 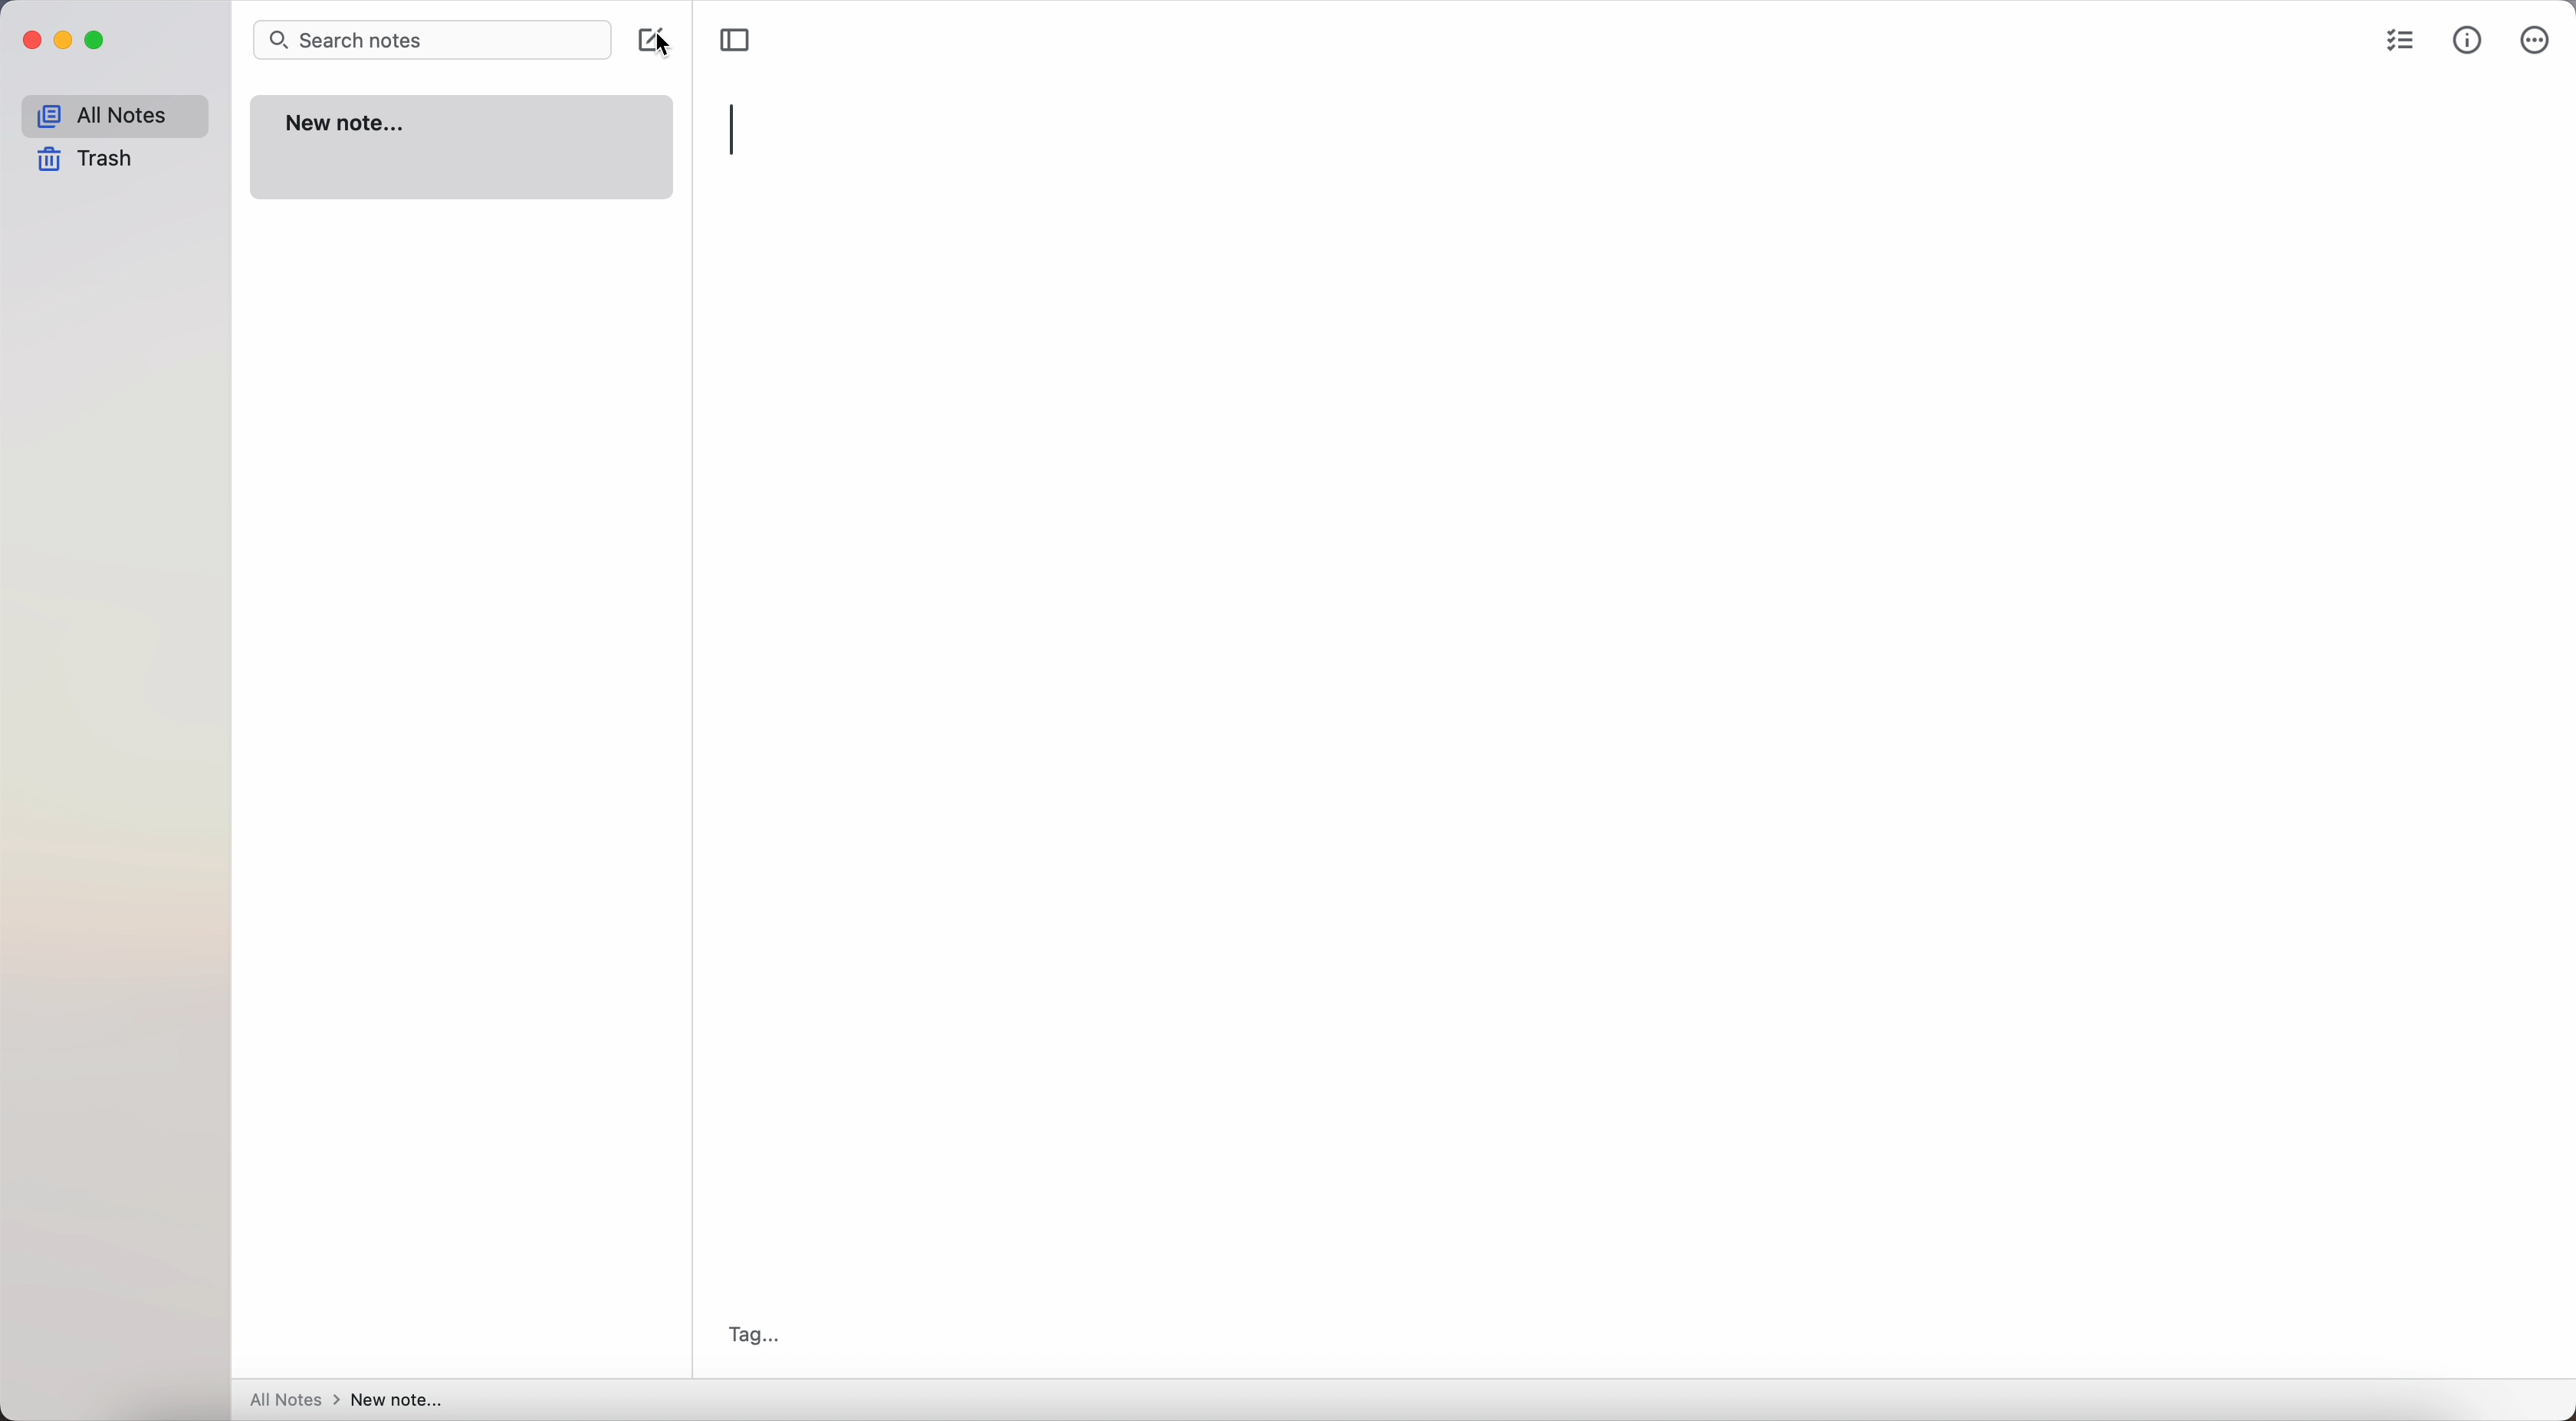 What do you see at coordinates (28, 40) in the screenshot?
I see `close Simplenote` at bounding box center [28, 40].